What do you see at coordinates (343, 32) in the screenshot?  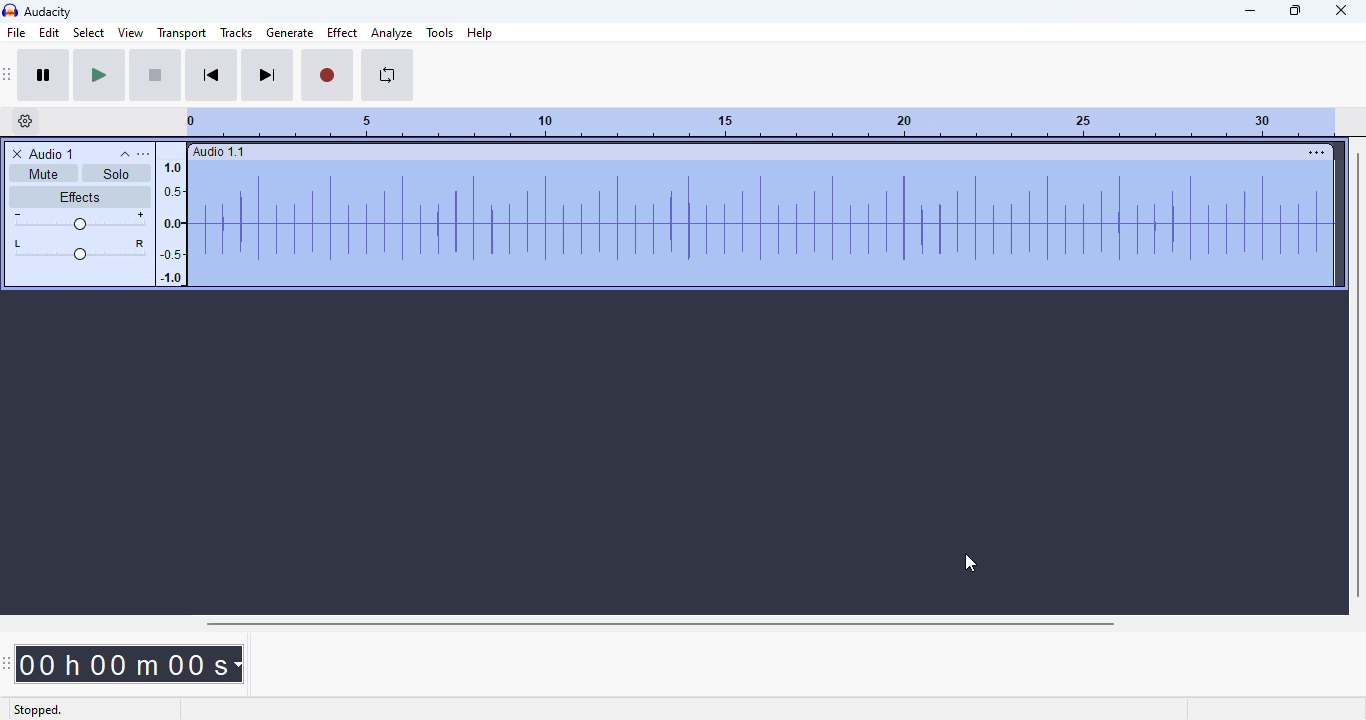 I see `effect` at bounding box center [343, 32].